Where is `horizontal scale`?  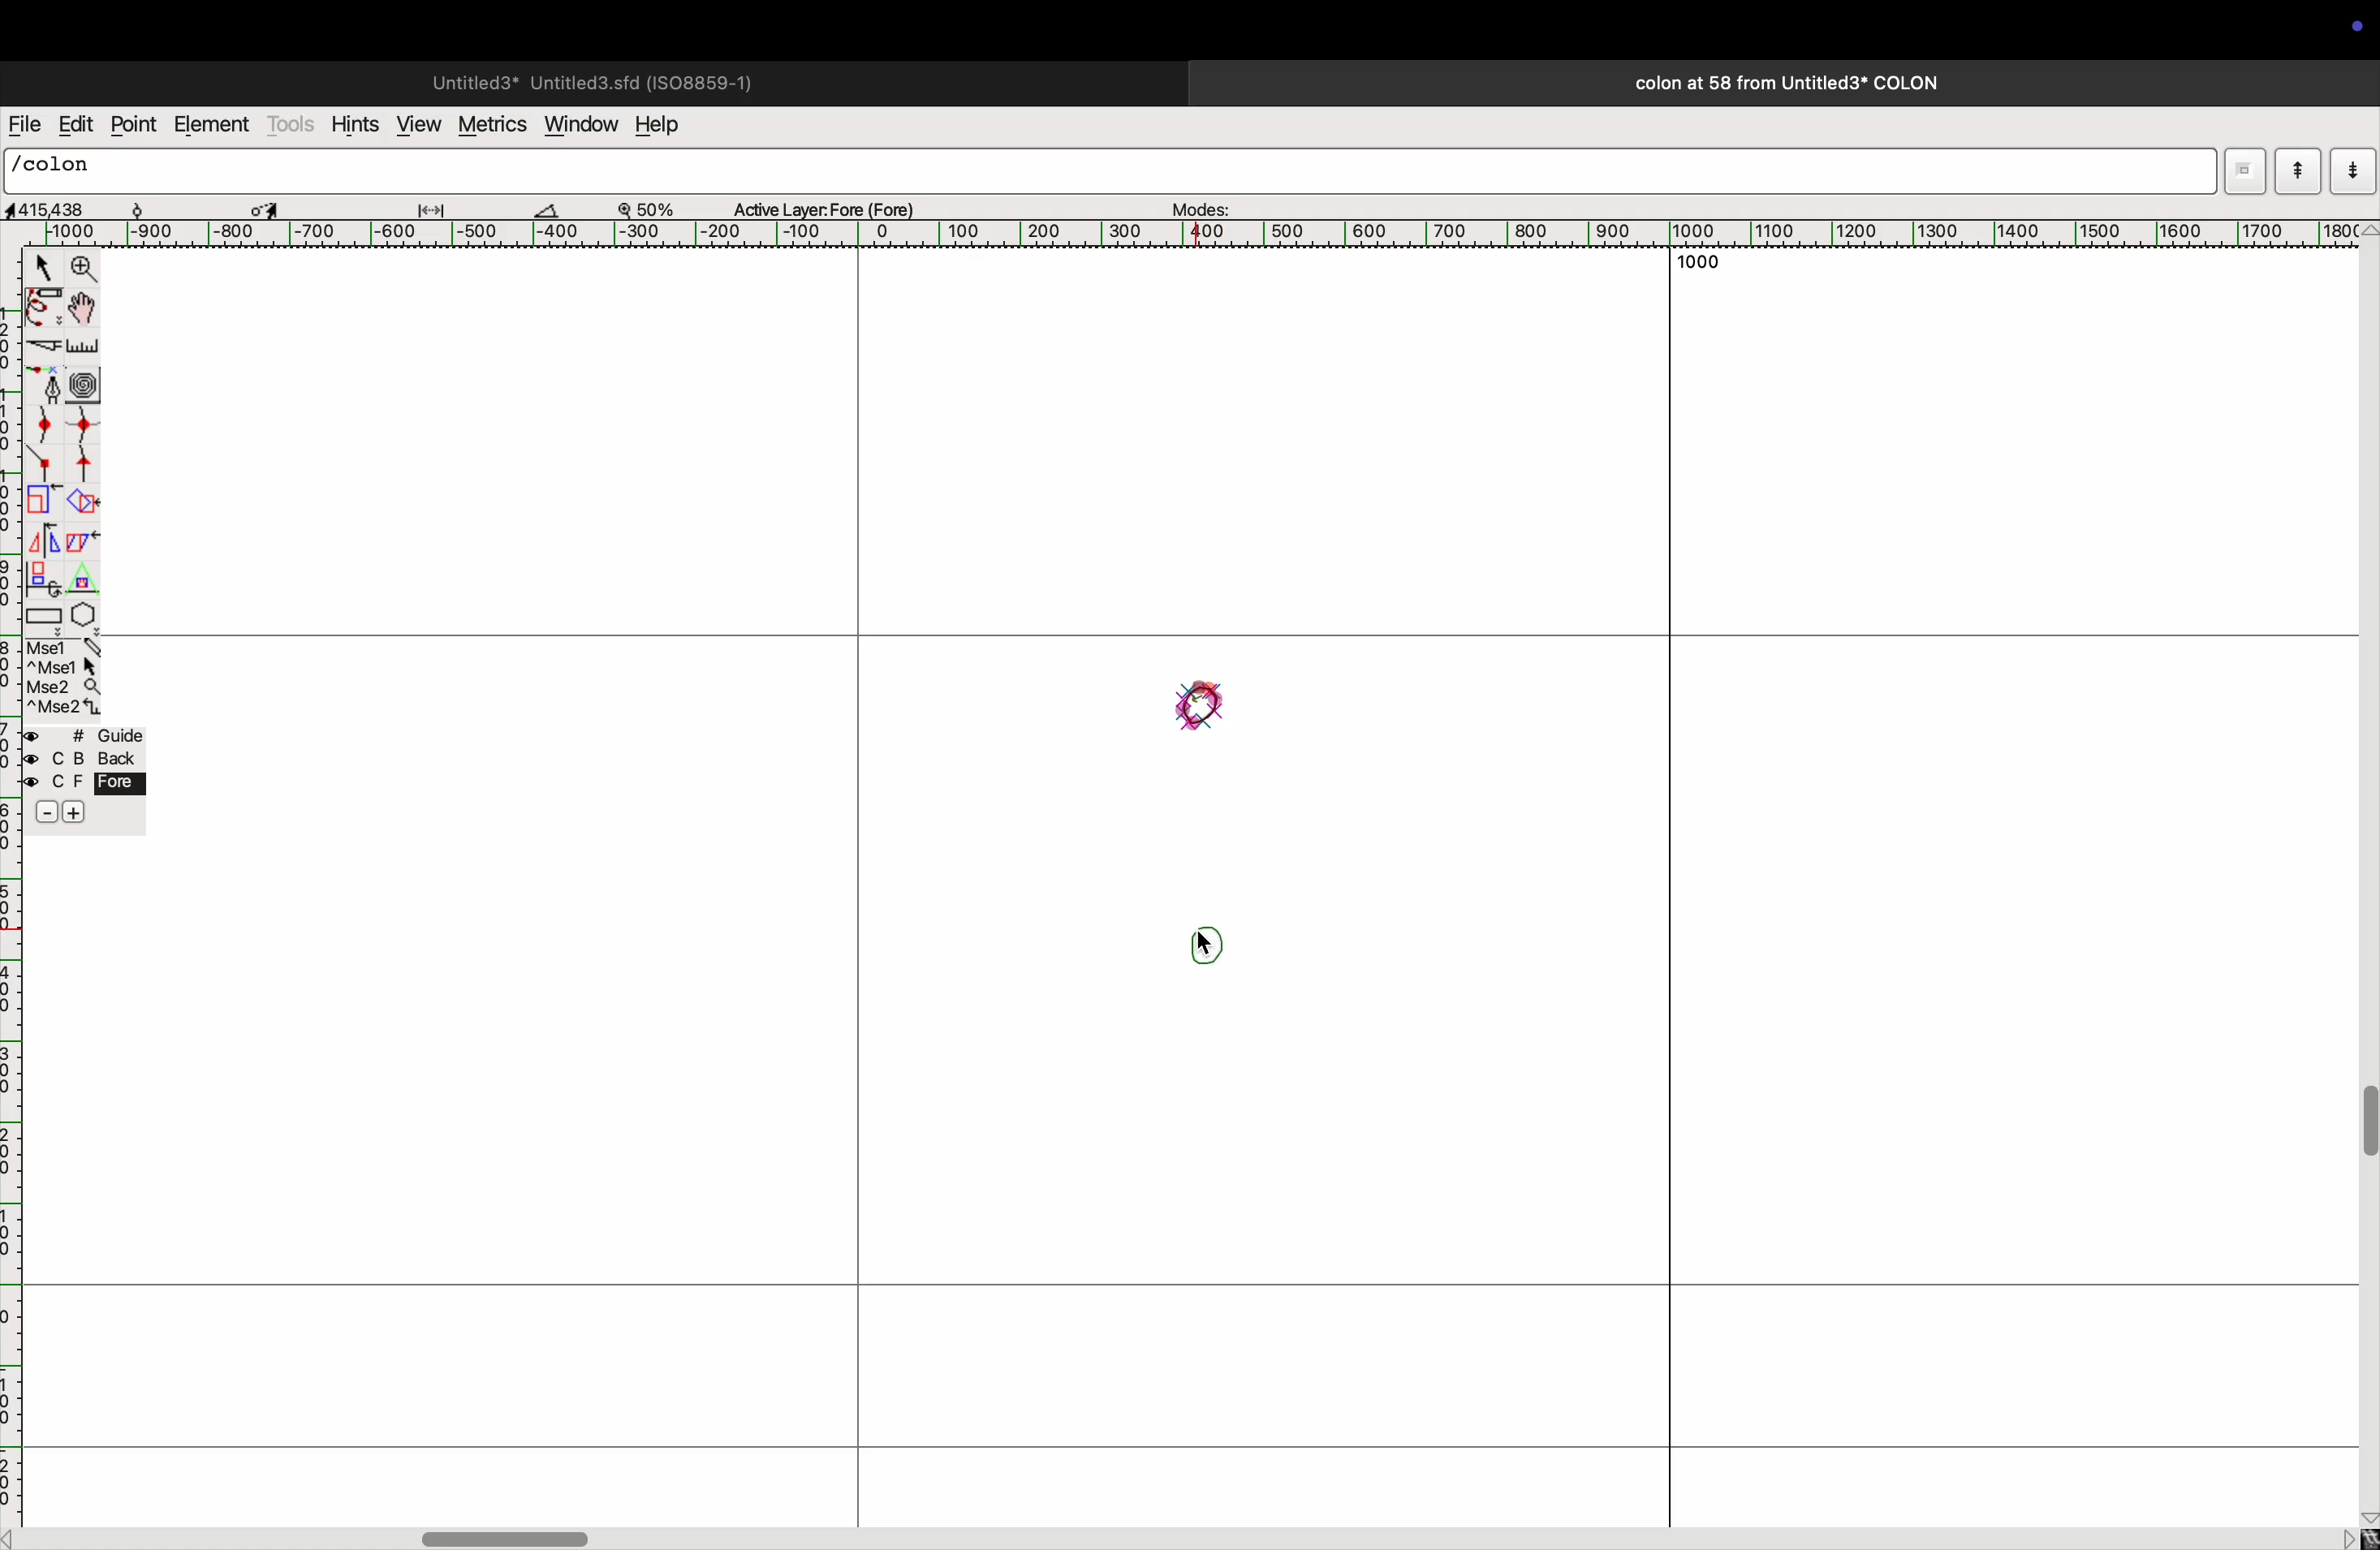 horizontal scale is located at coordinates (1216, 234).